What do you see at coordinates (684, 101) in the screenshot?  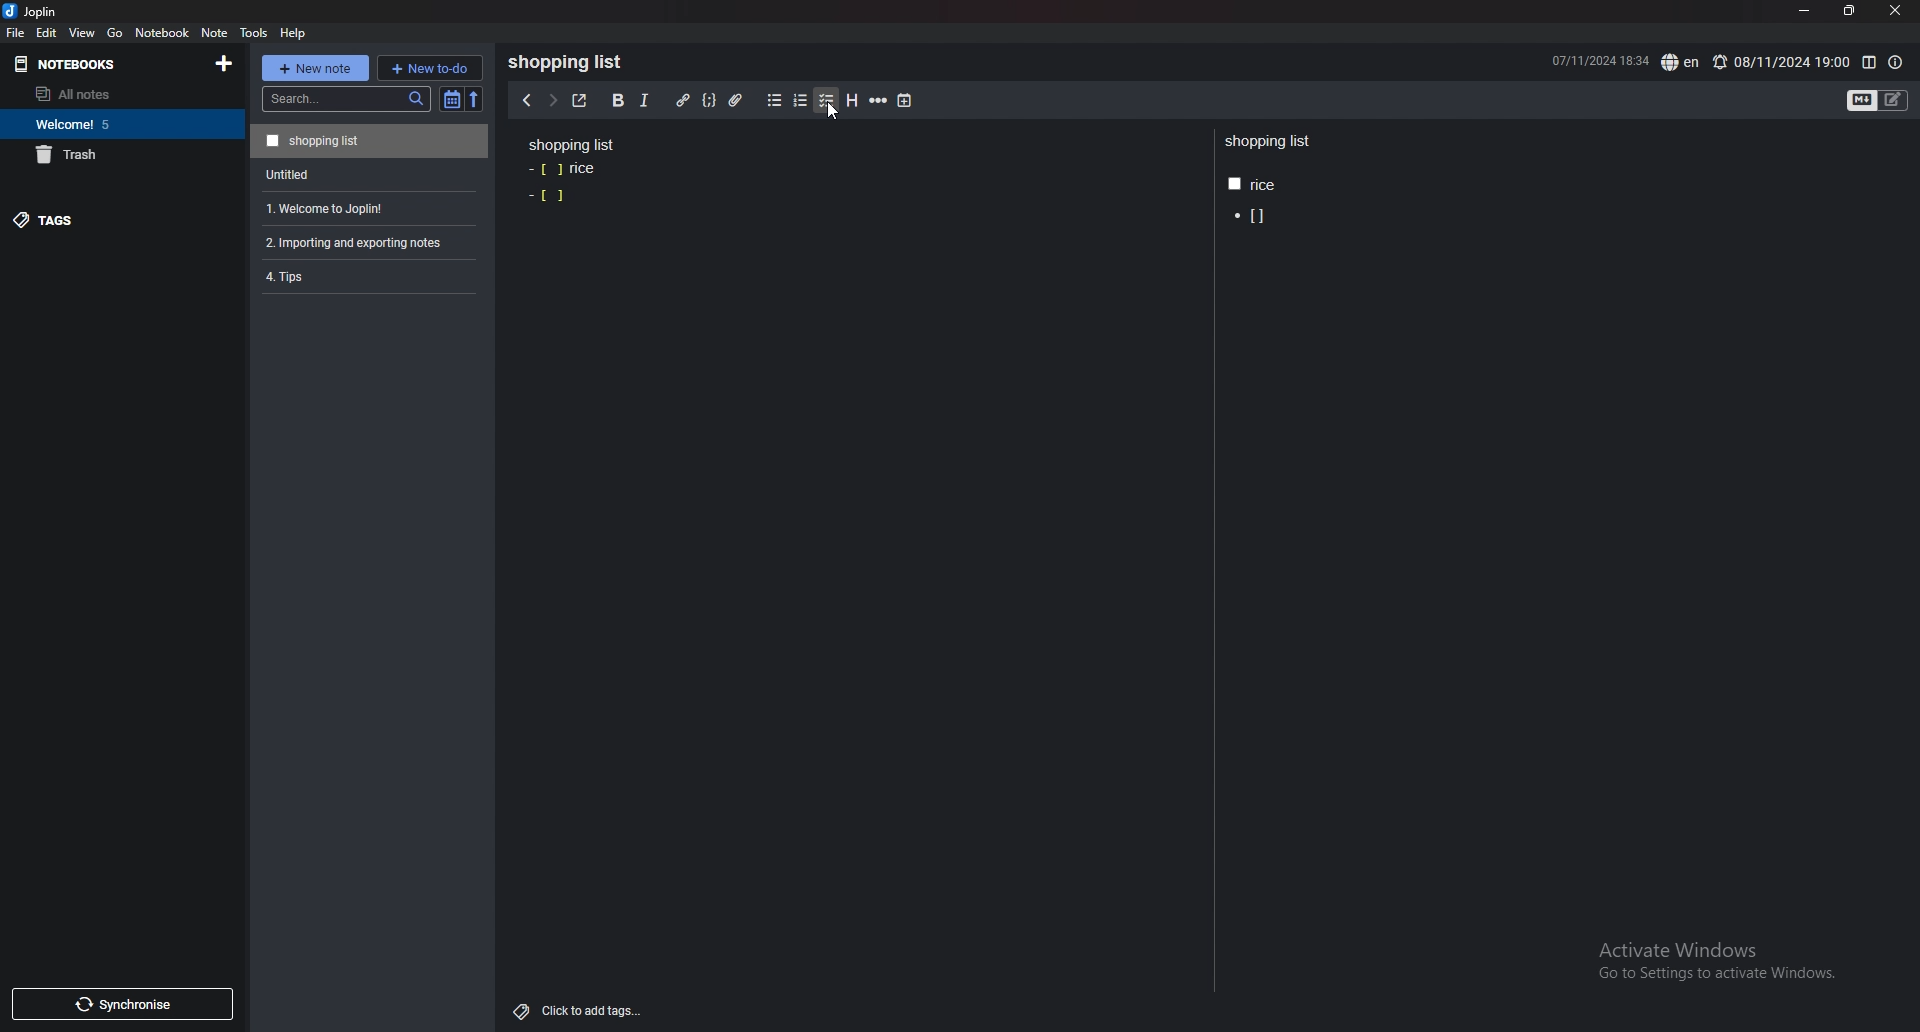 I see `hyperlink` at bounding box center [684, 101].